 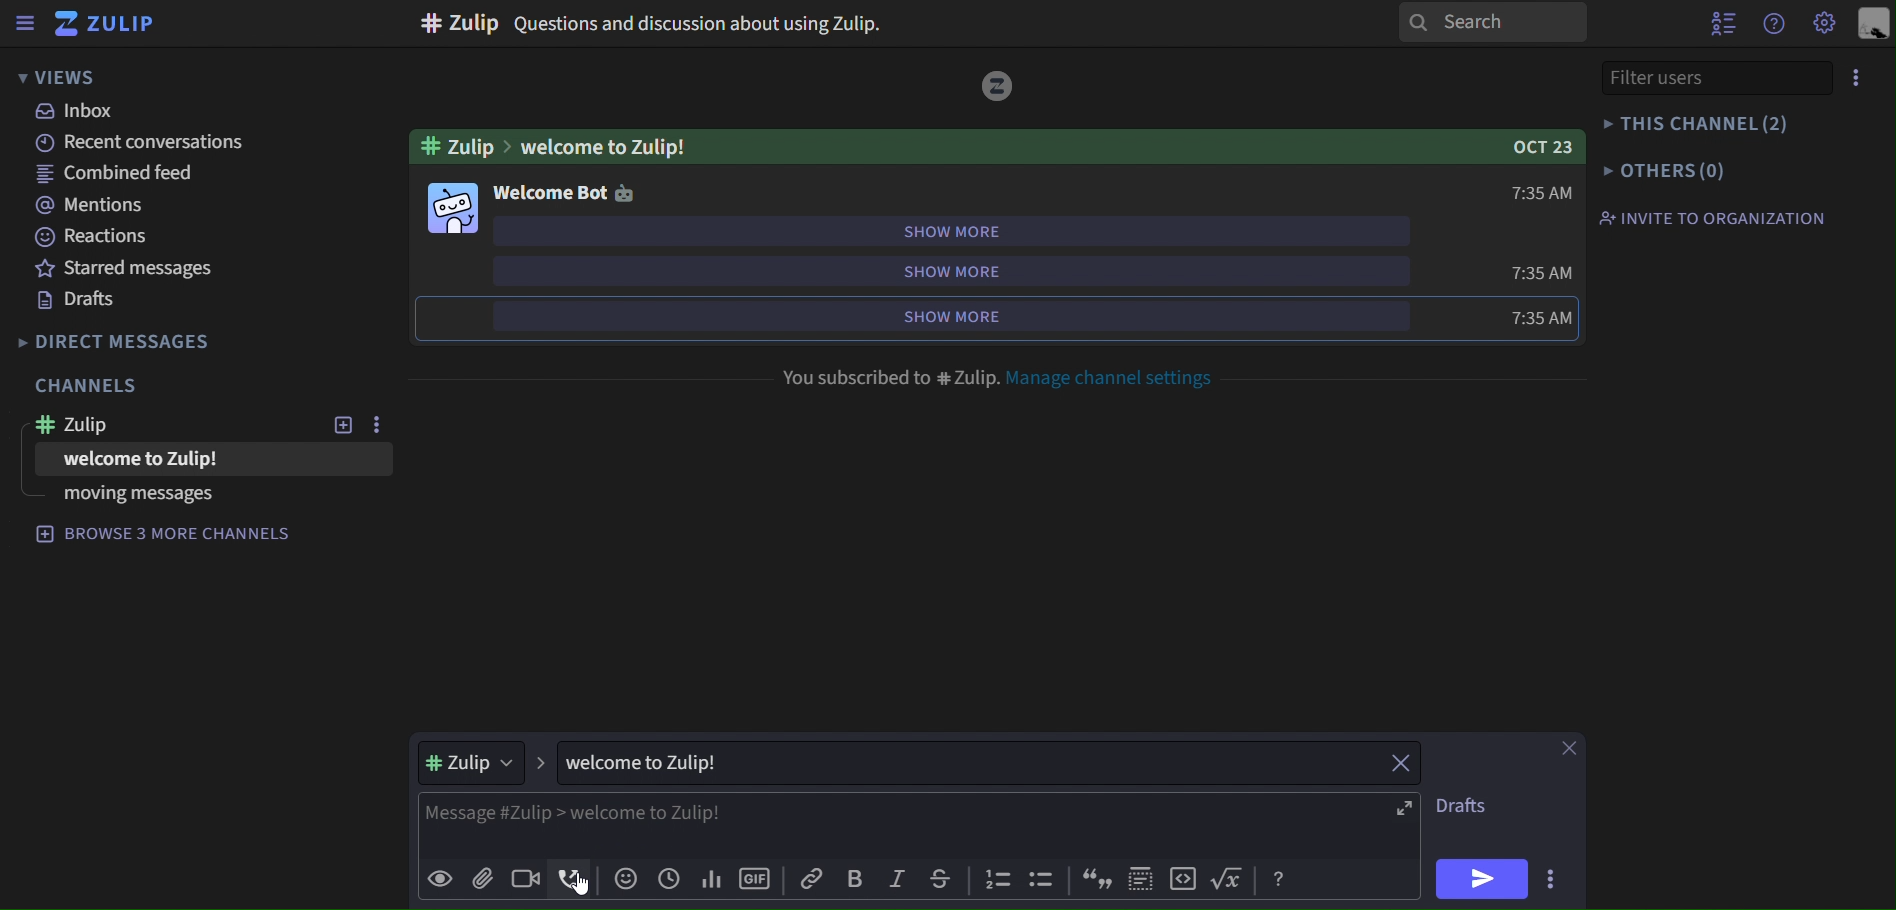 What do you see at coordinates (808, 878) in the screenshot?
I see `copy link` at bounding box center [808, 878].